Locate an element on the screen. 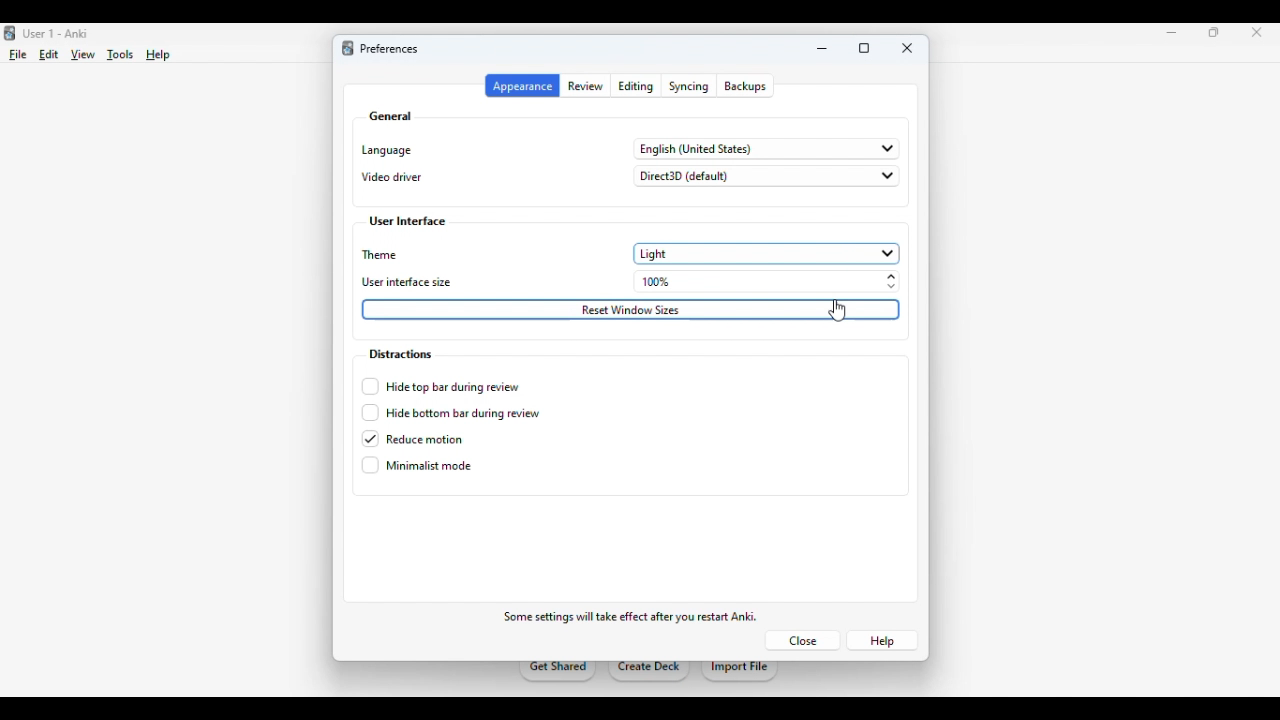 Image resolution: width=1280 pixels, height=720 pixels. Use 1 - Anki is located at coordinates (55, 34).